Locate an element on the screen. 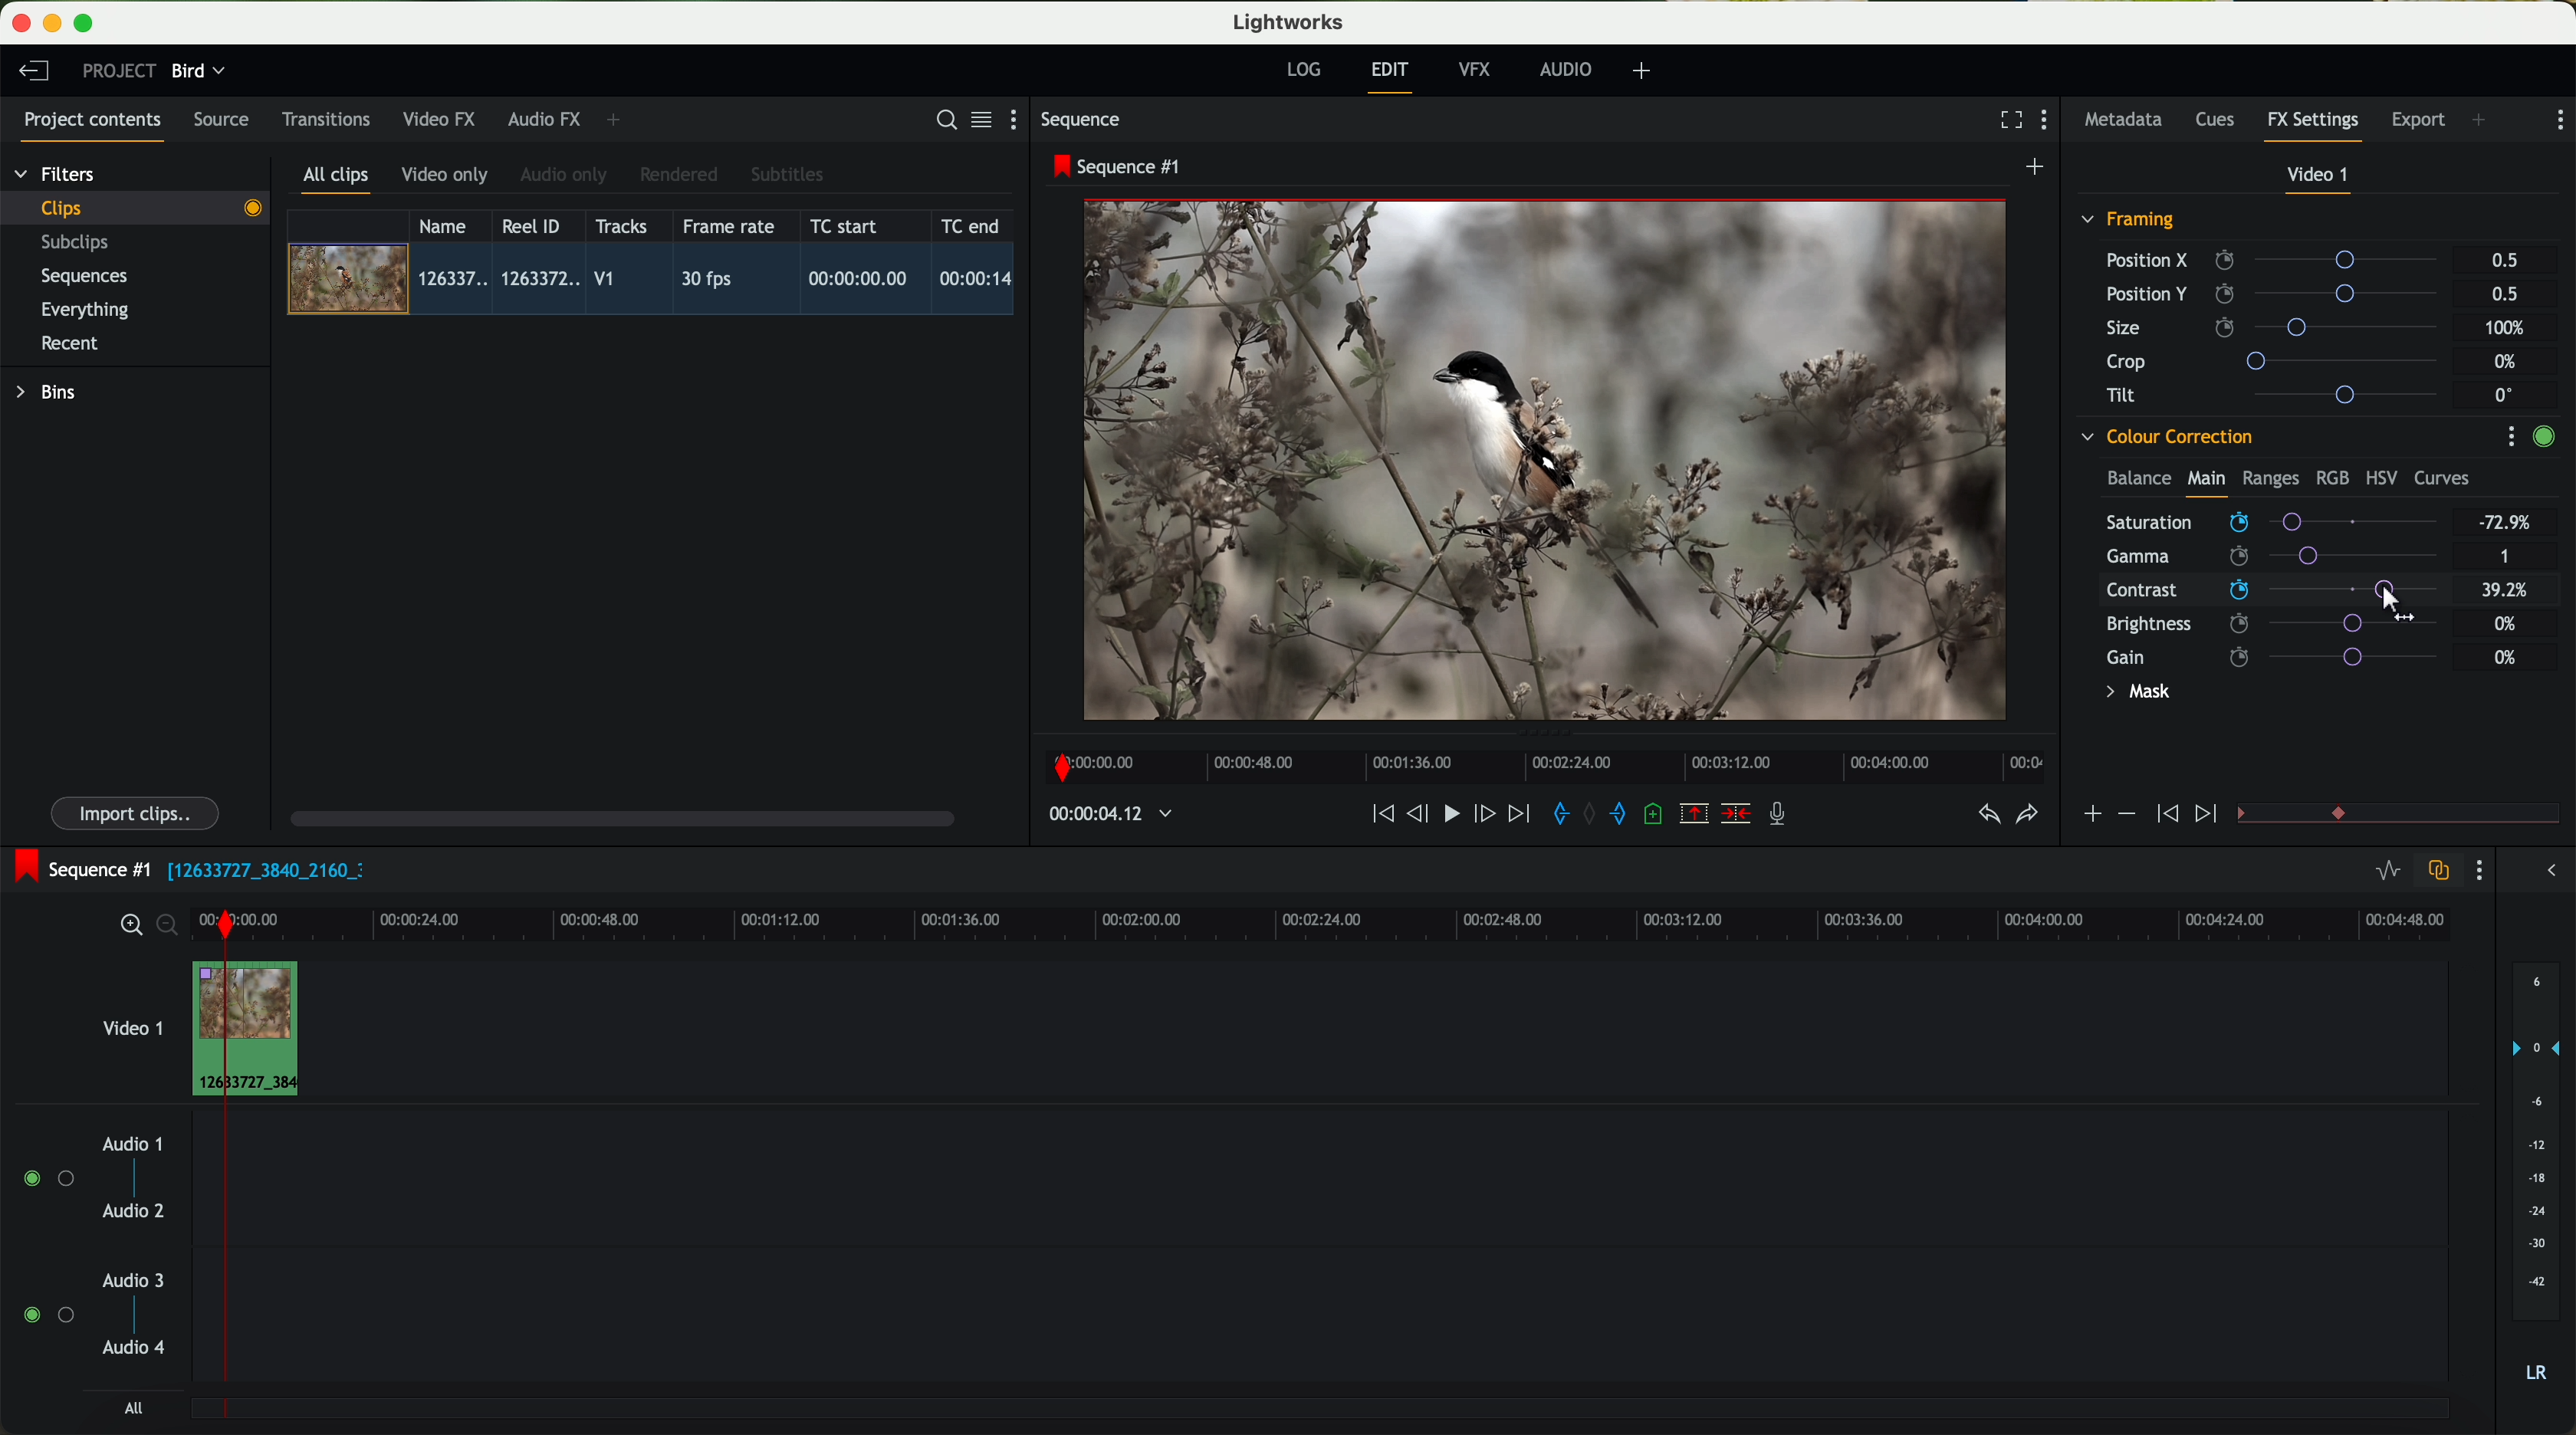  gain is located at coordinates (2284, 656).